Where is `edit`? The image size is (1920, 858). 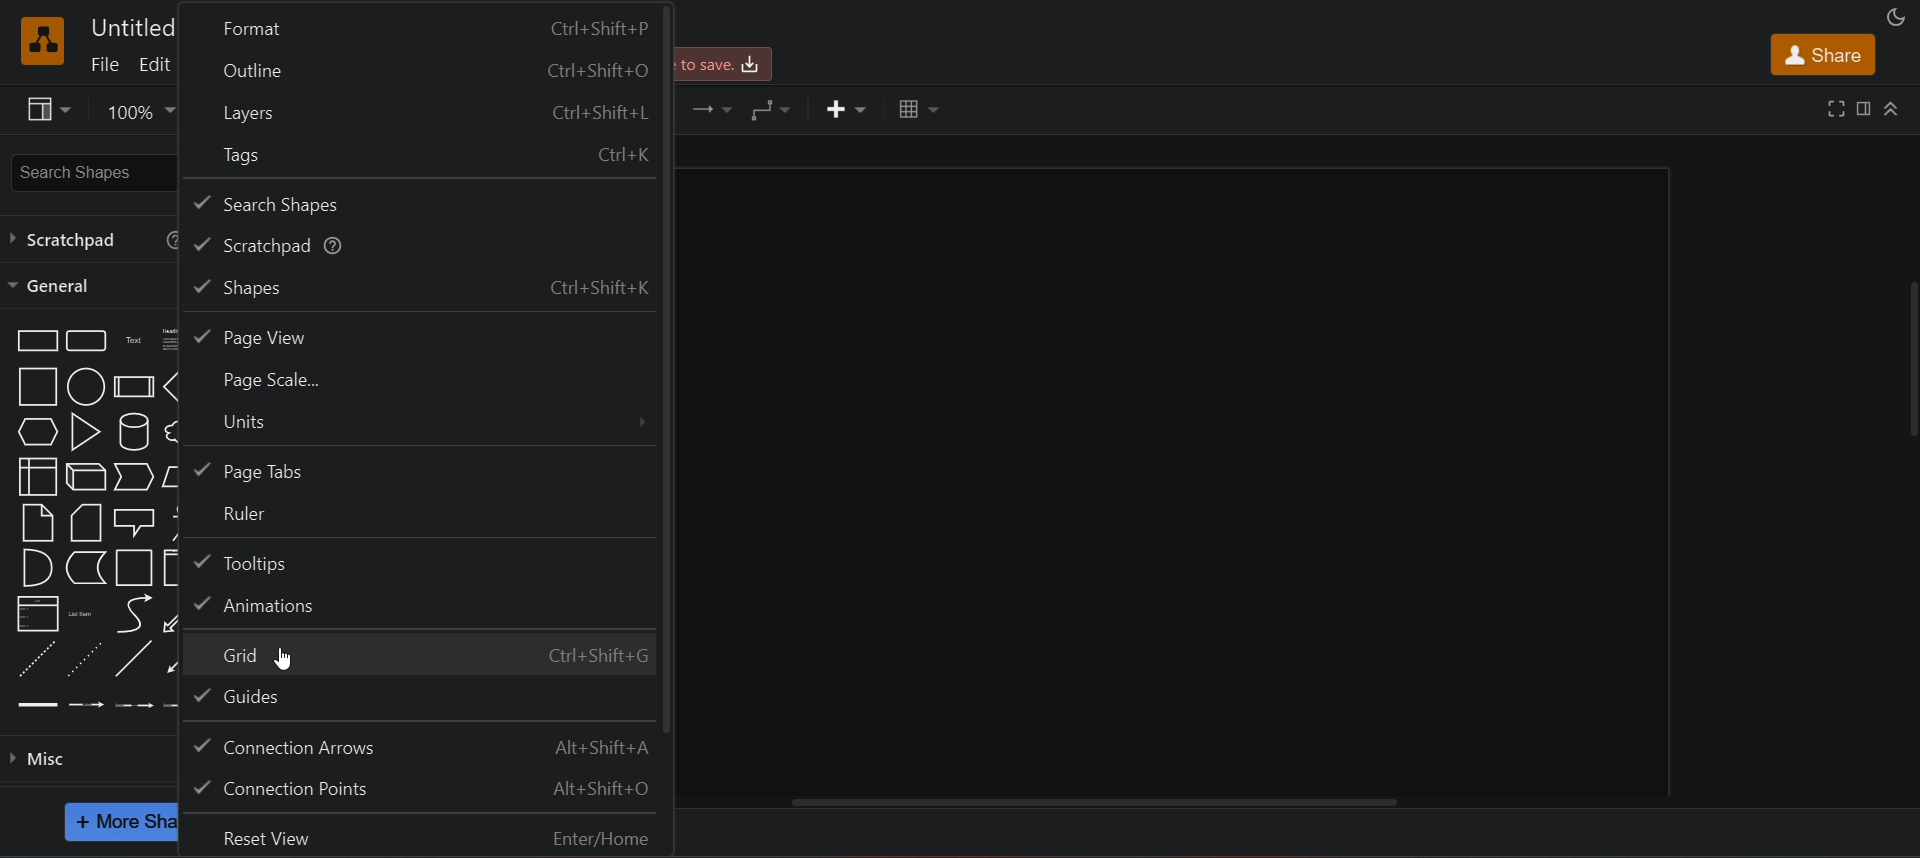
edit is located at coordinates (156, 63).